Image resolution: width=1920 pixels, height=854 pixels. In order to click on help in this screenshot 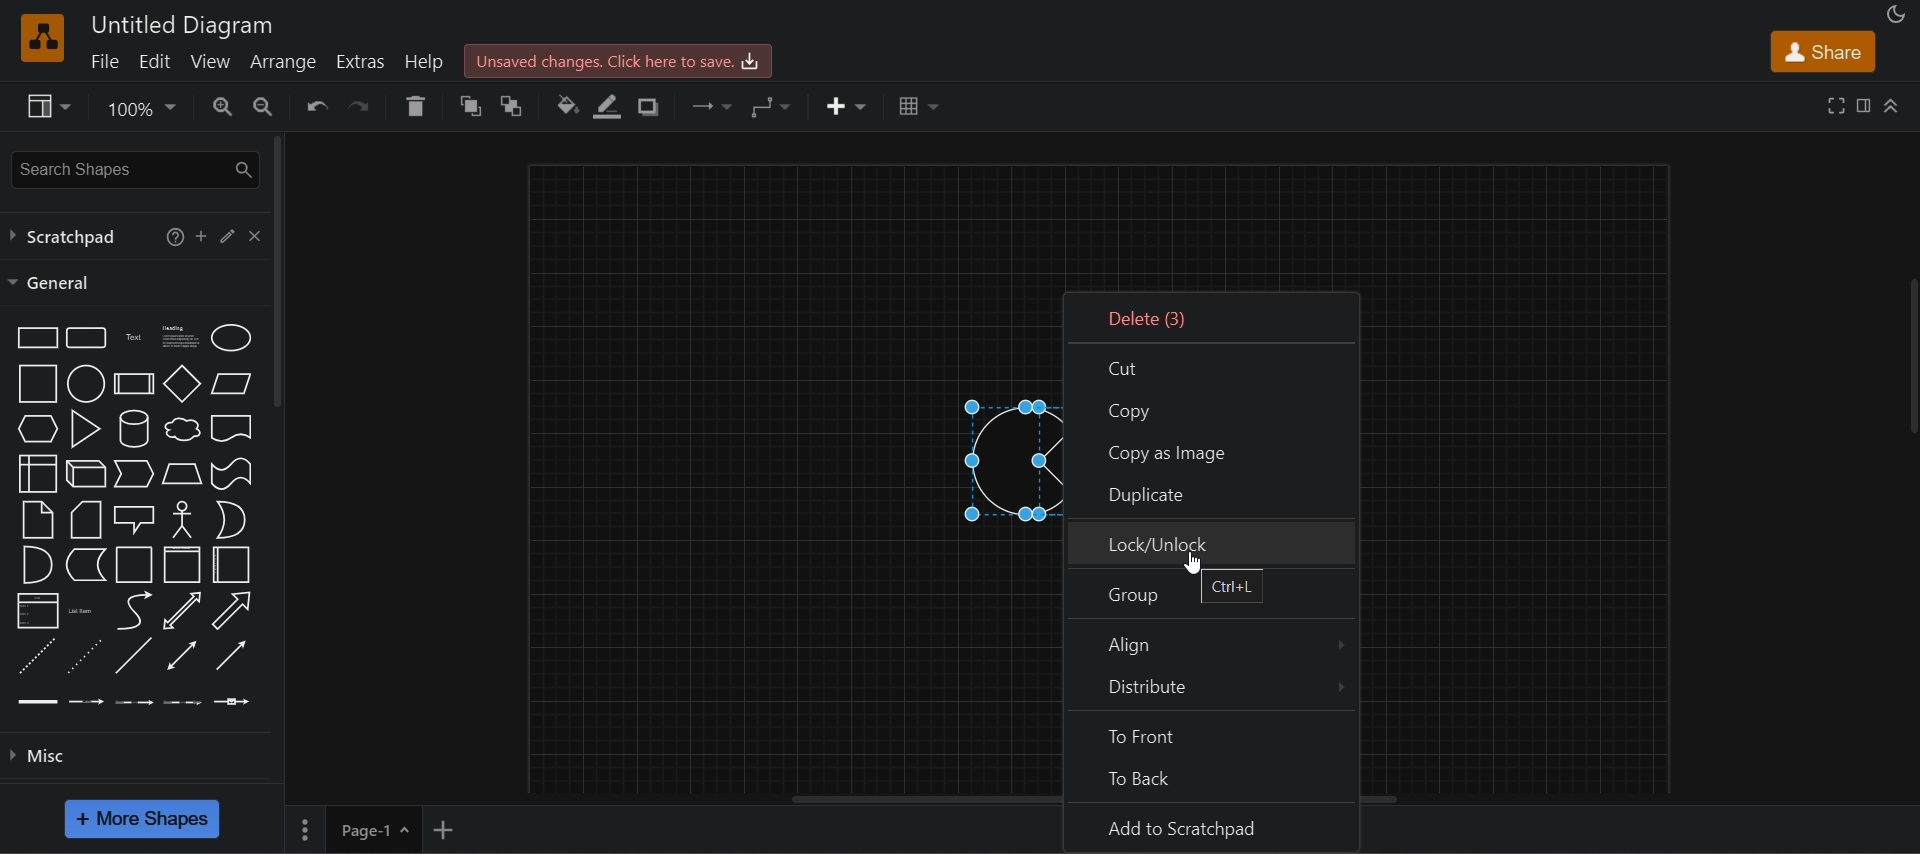, I will do `click(428, 61)`.